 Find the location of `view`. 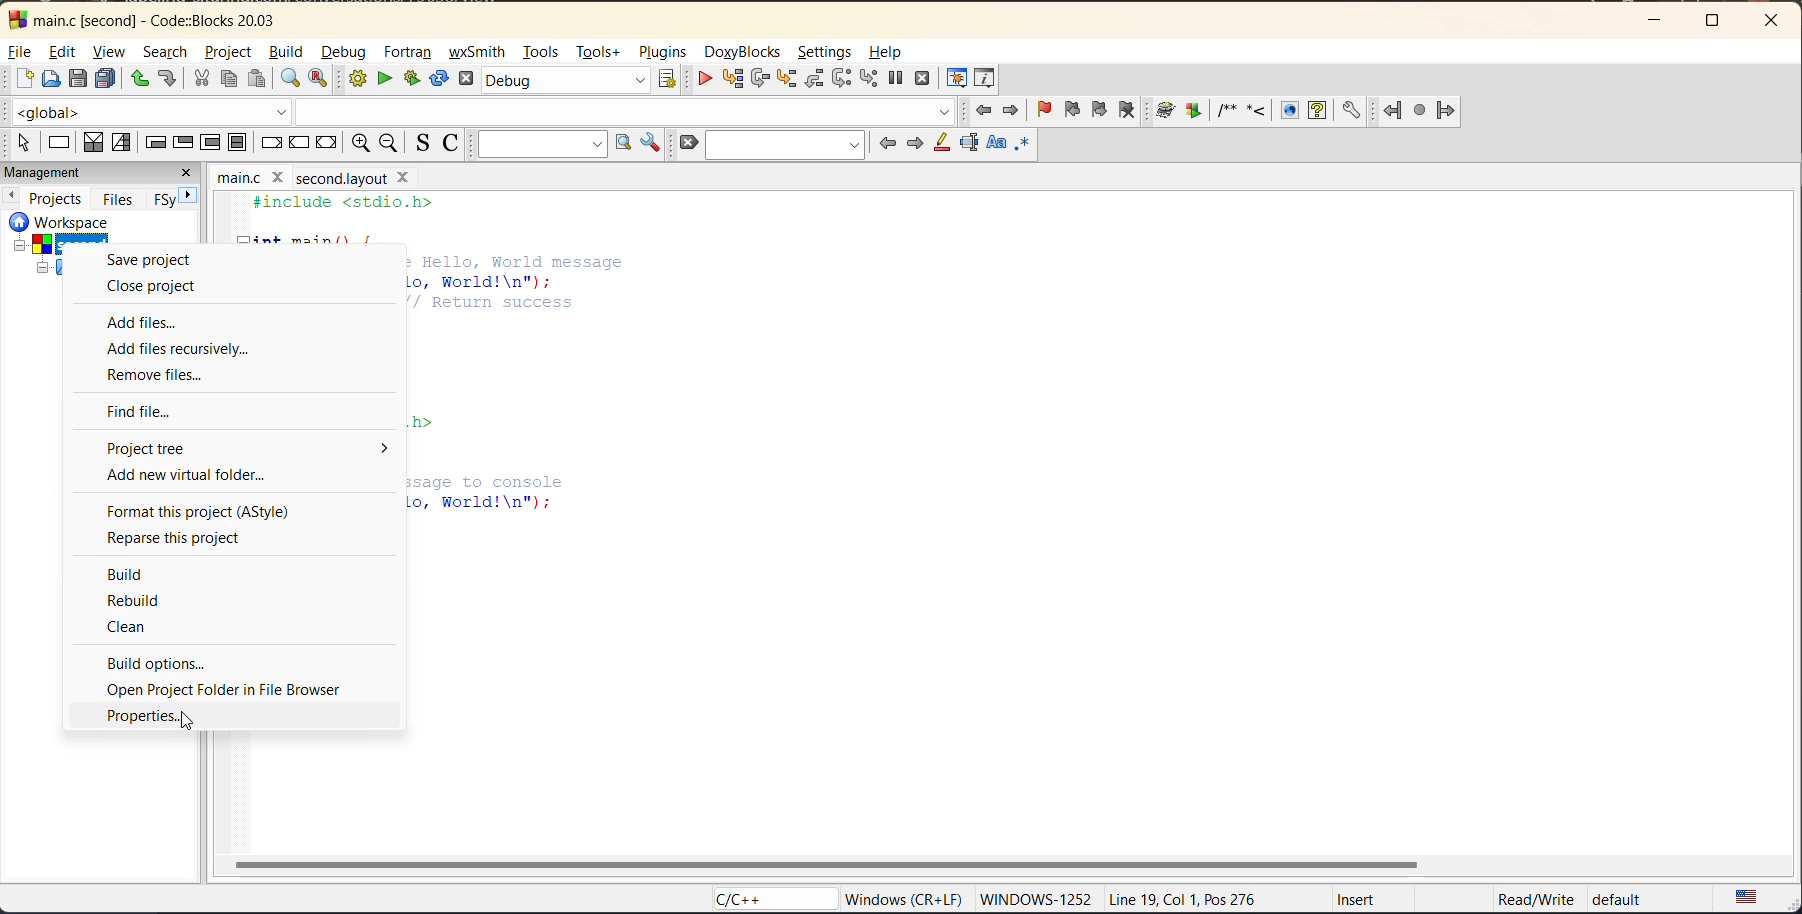

view is located at coordinates (109, 53).